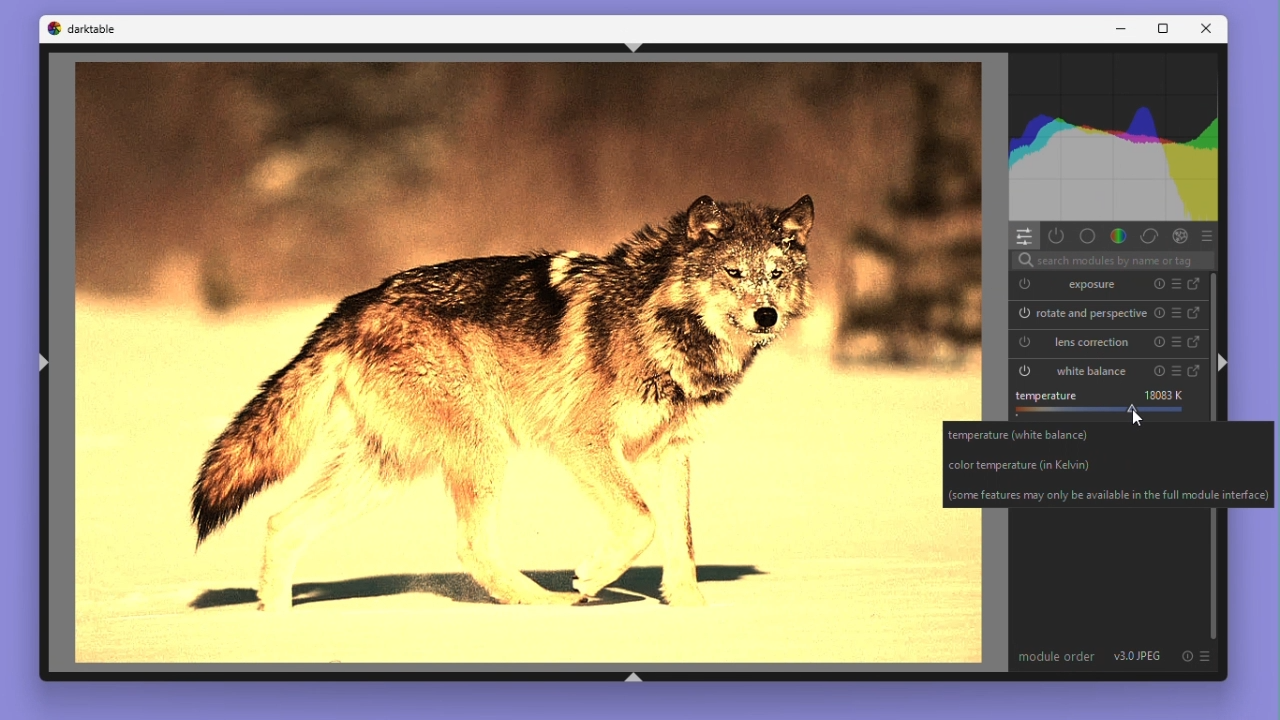 Image resolution: width=1280 pixels, height=720 pixels. I want to click on Version 3.0 JPEG, so click(1141, 655).